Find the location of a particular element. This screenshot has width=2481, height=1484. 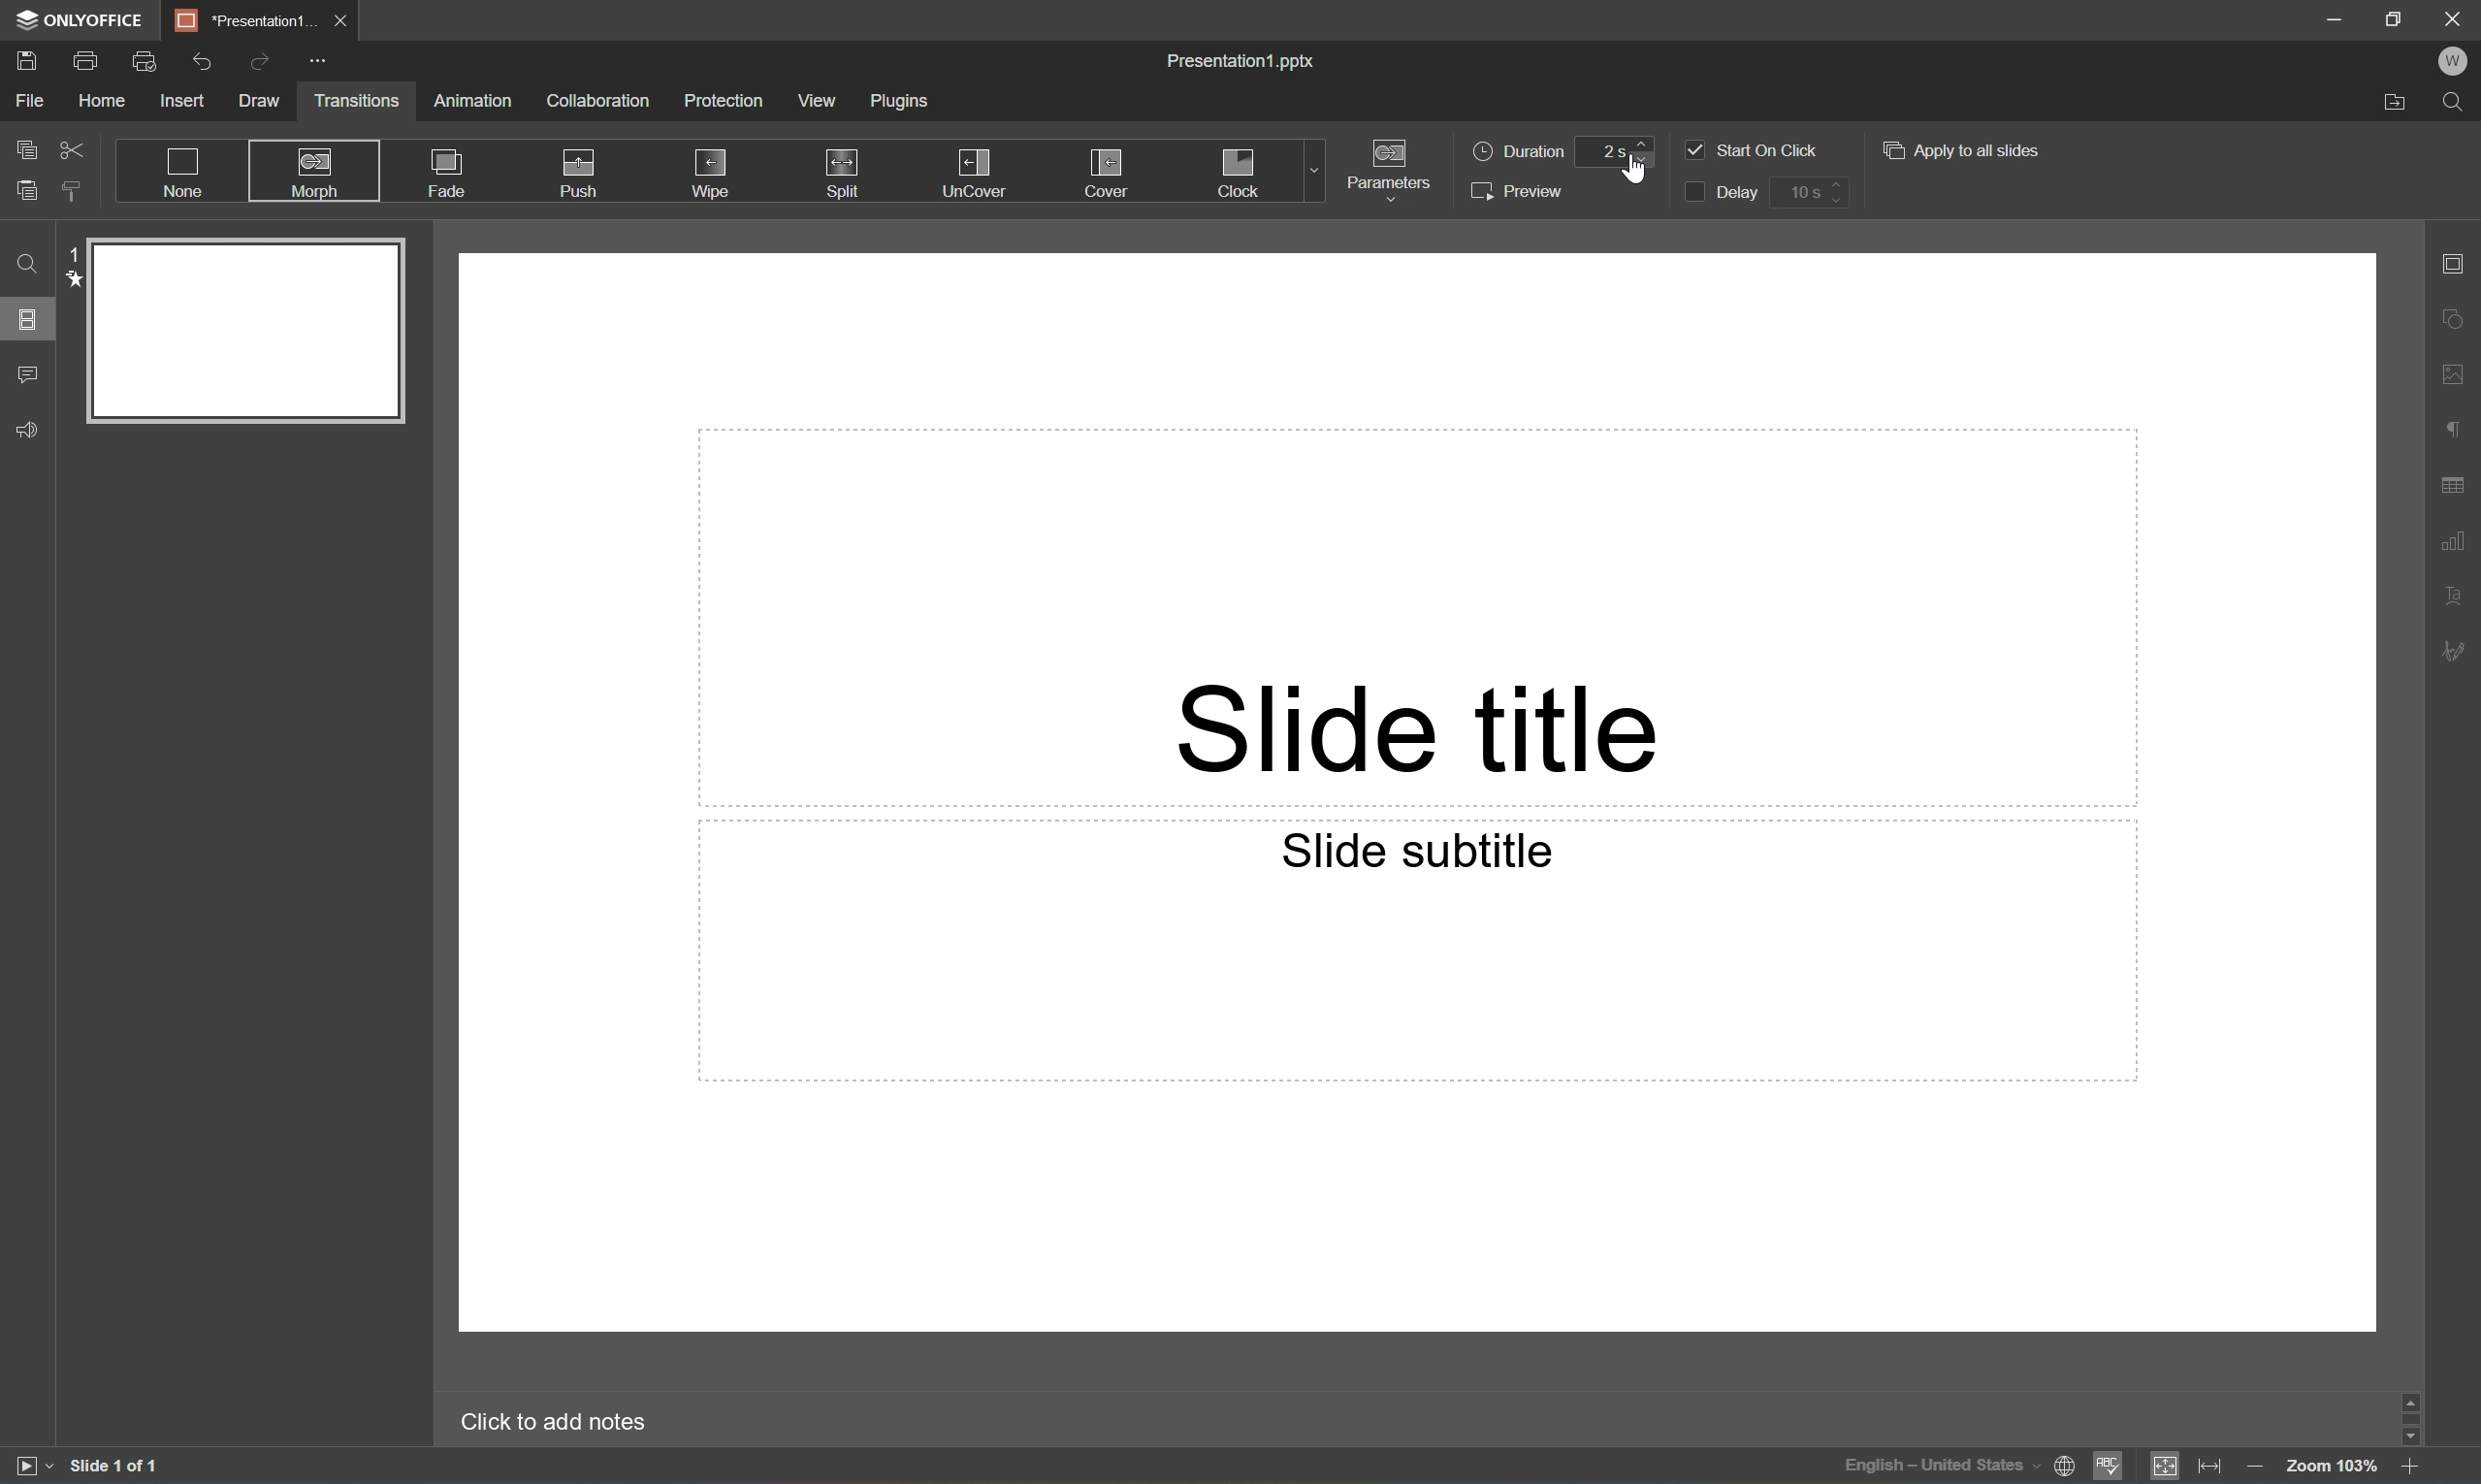

Restore Down is located at coordinates (2399, 22).